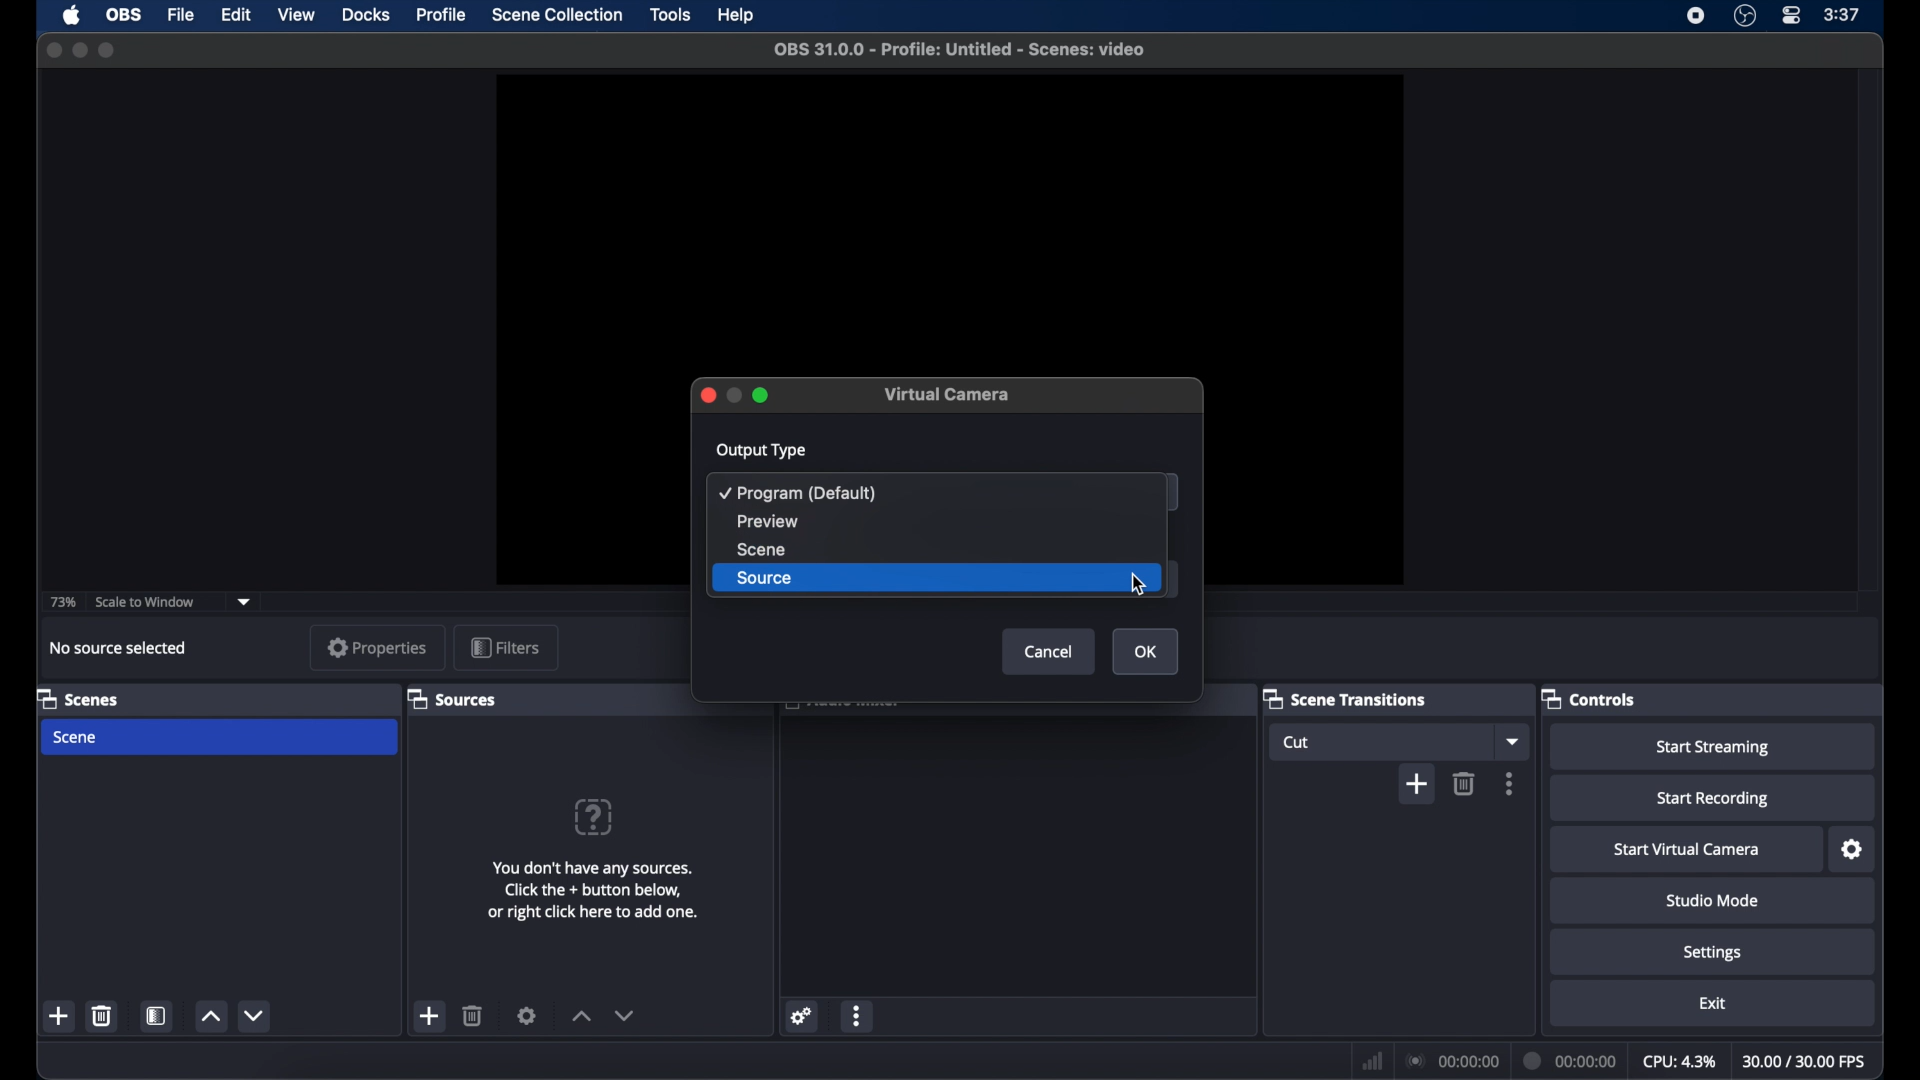  What do you see at coordinates (124, 648) in the screenshot?
I see `no source selected` at bounding box center [124, 648].